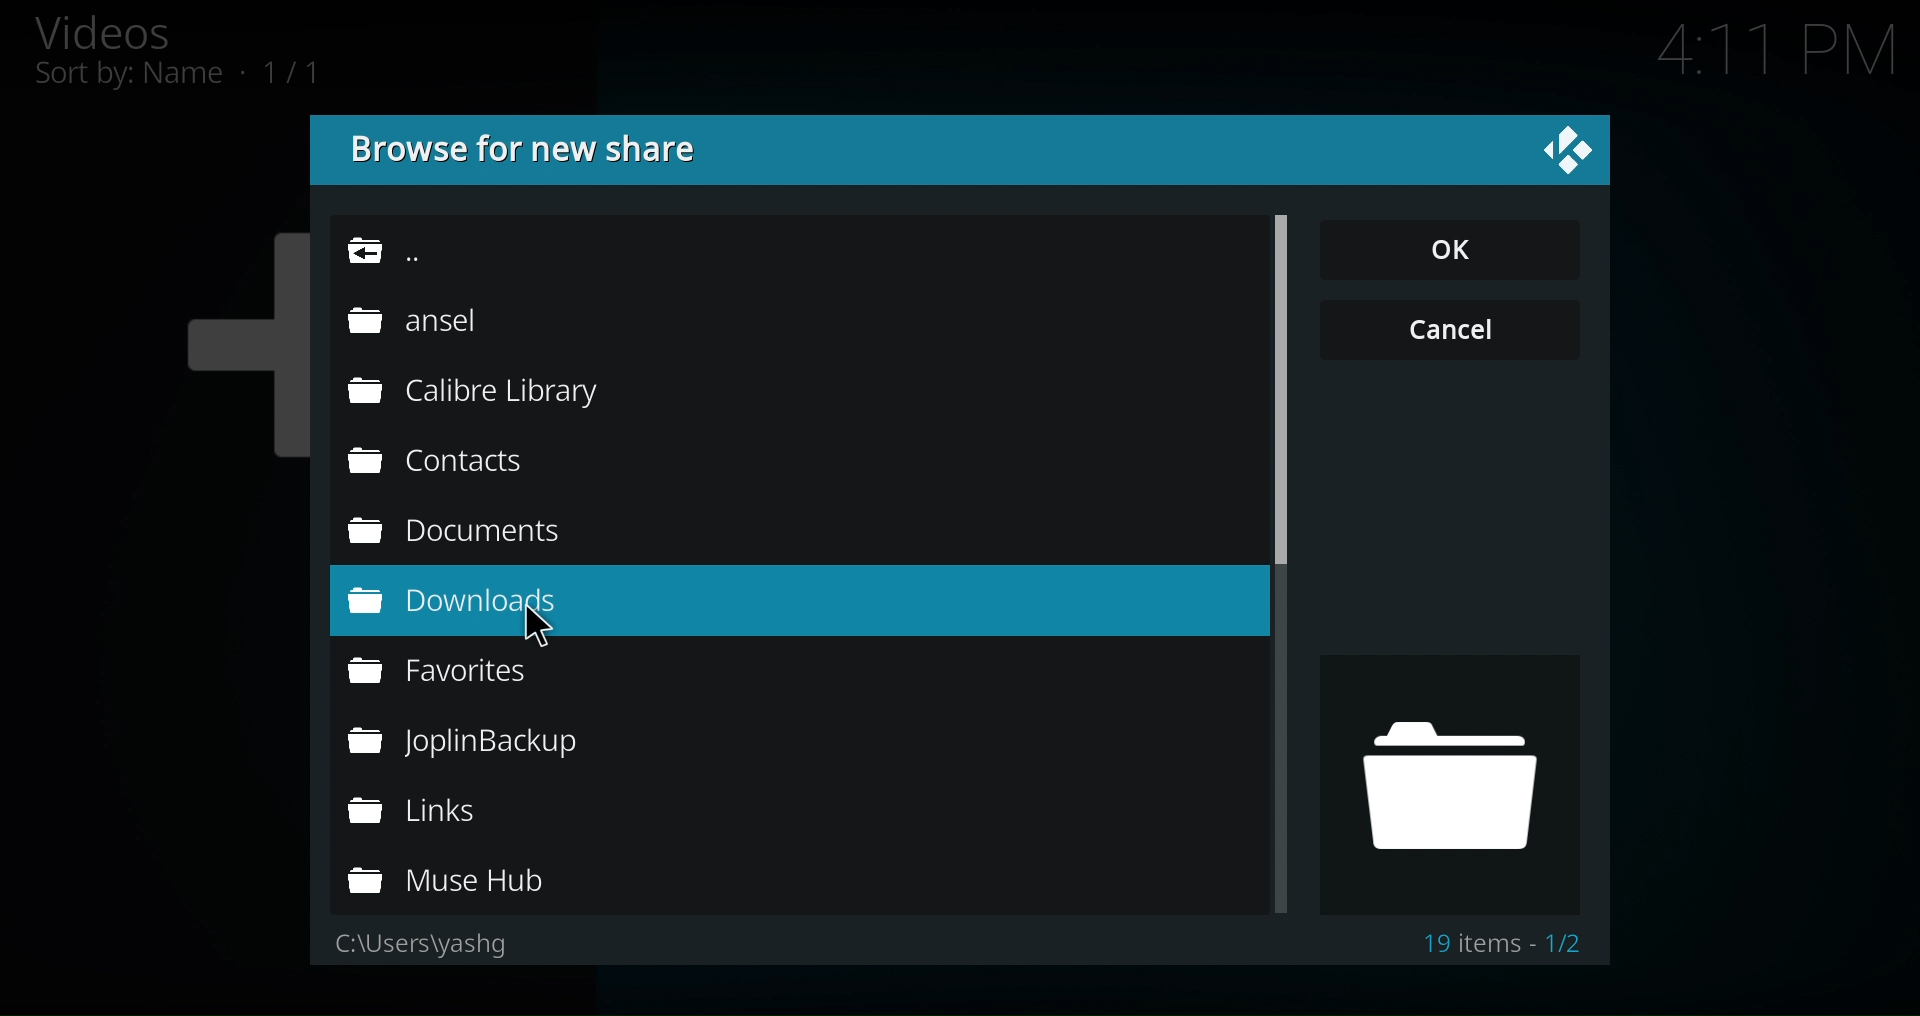 The height and width of the screenshot is (1016, 1920). I want to click on File Logo, so click(1452, 784).